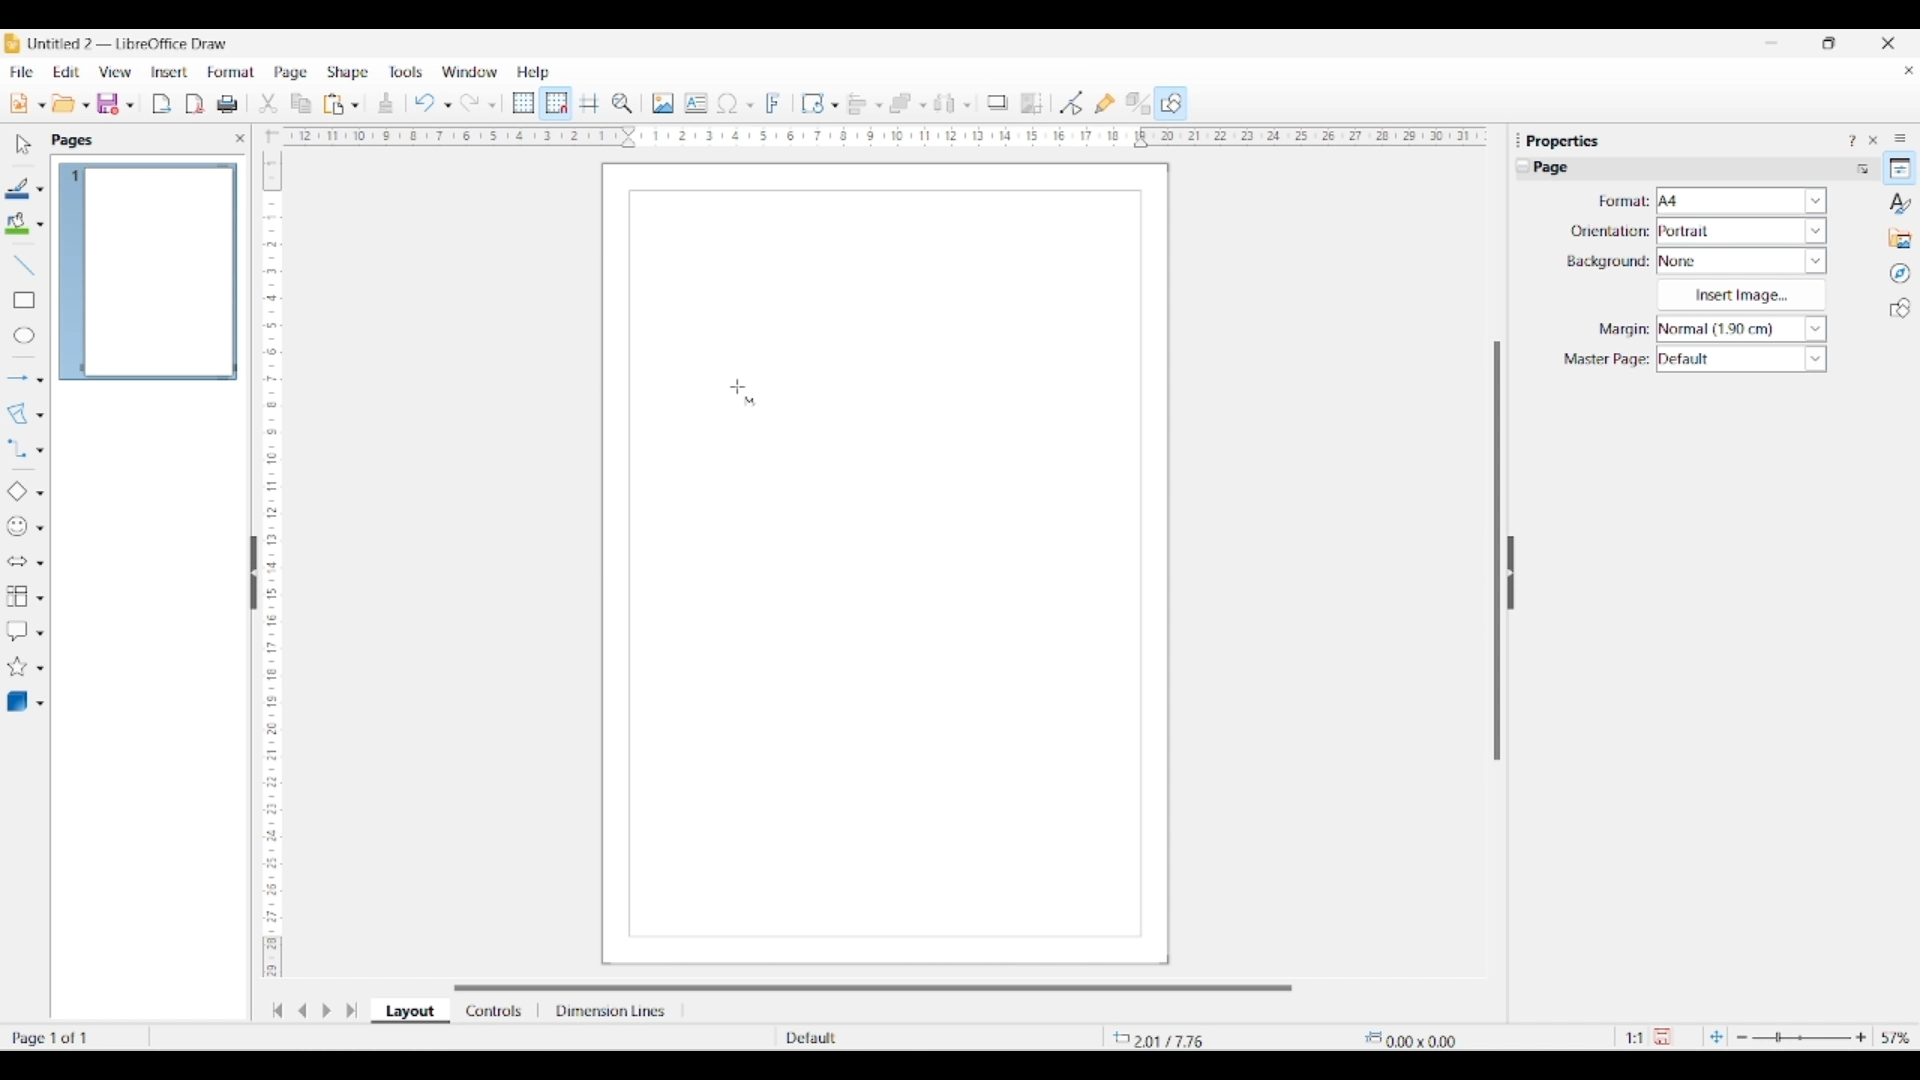  Describe the element at coordinates (612, 1011) in the screenshot. I see `Dimension lines` at that location.